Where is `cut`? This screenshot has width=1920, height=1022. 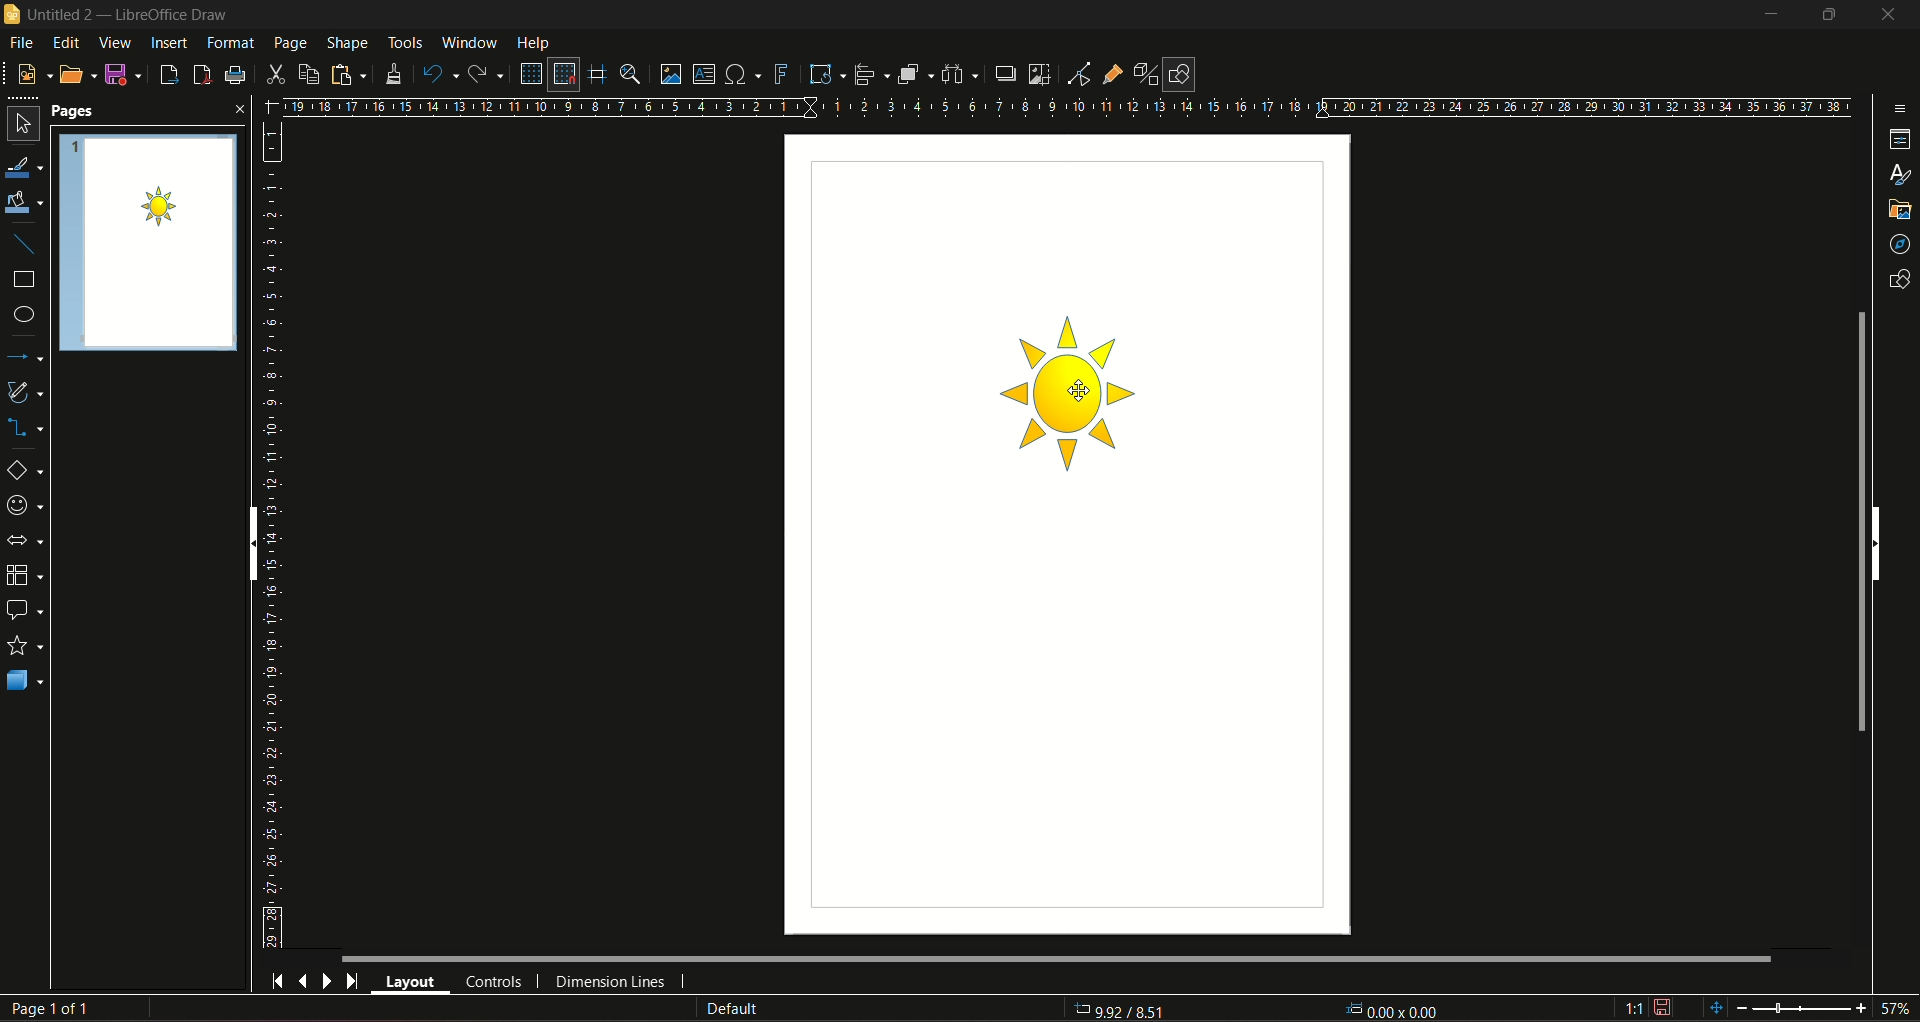
cut is located at coordinates (278, 74).